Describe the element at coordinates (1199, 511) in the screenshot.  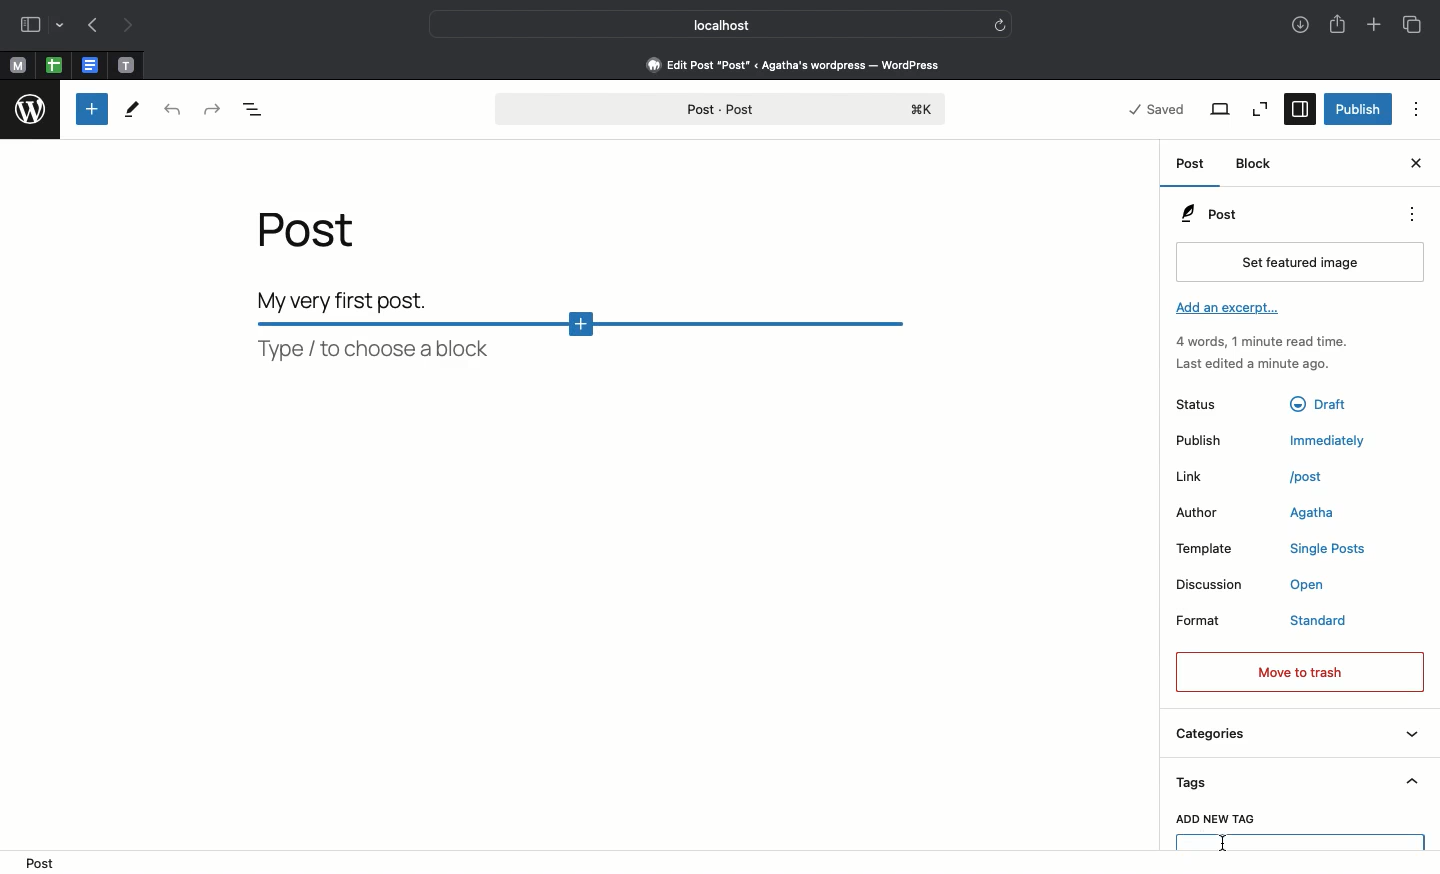
I see `Author` at that location.